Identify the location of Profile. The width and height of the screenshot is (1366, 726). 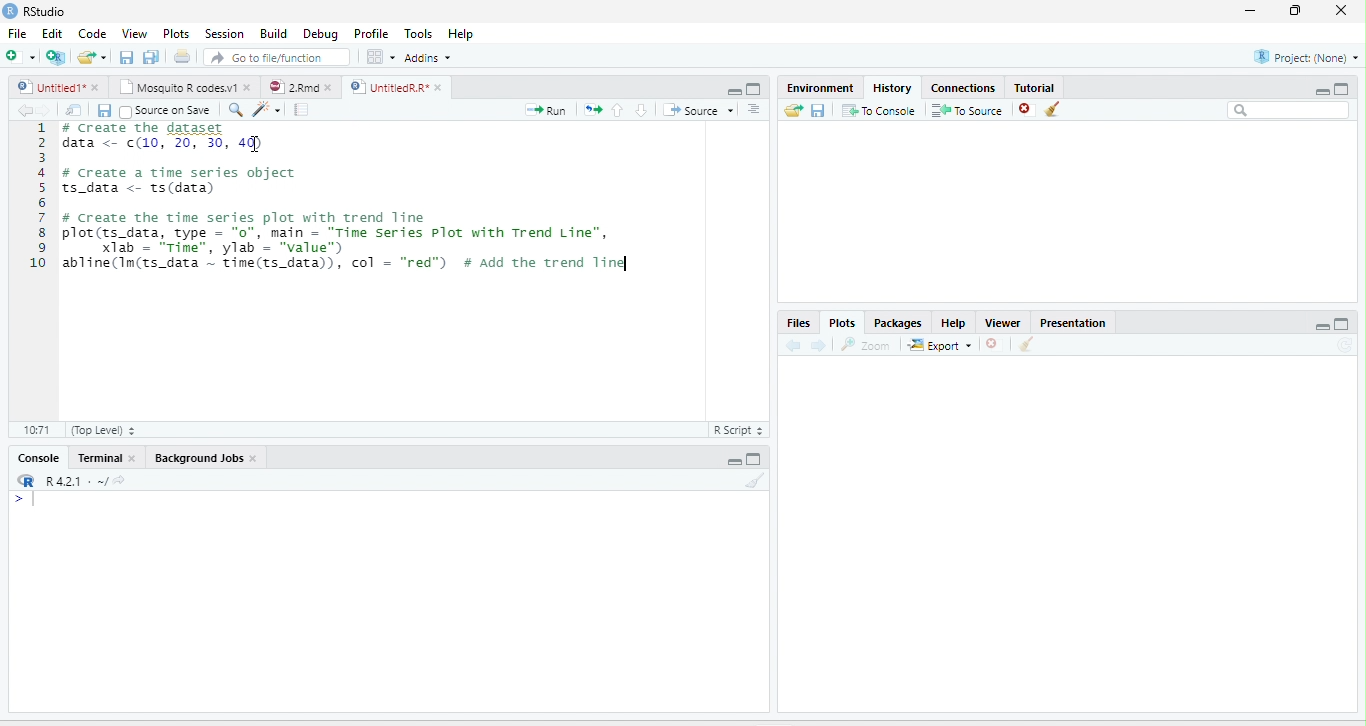
(369, 34).